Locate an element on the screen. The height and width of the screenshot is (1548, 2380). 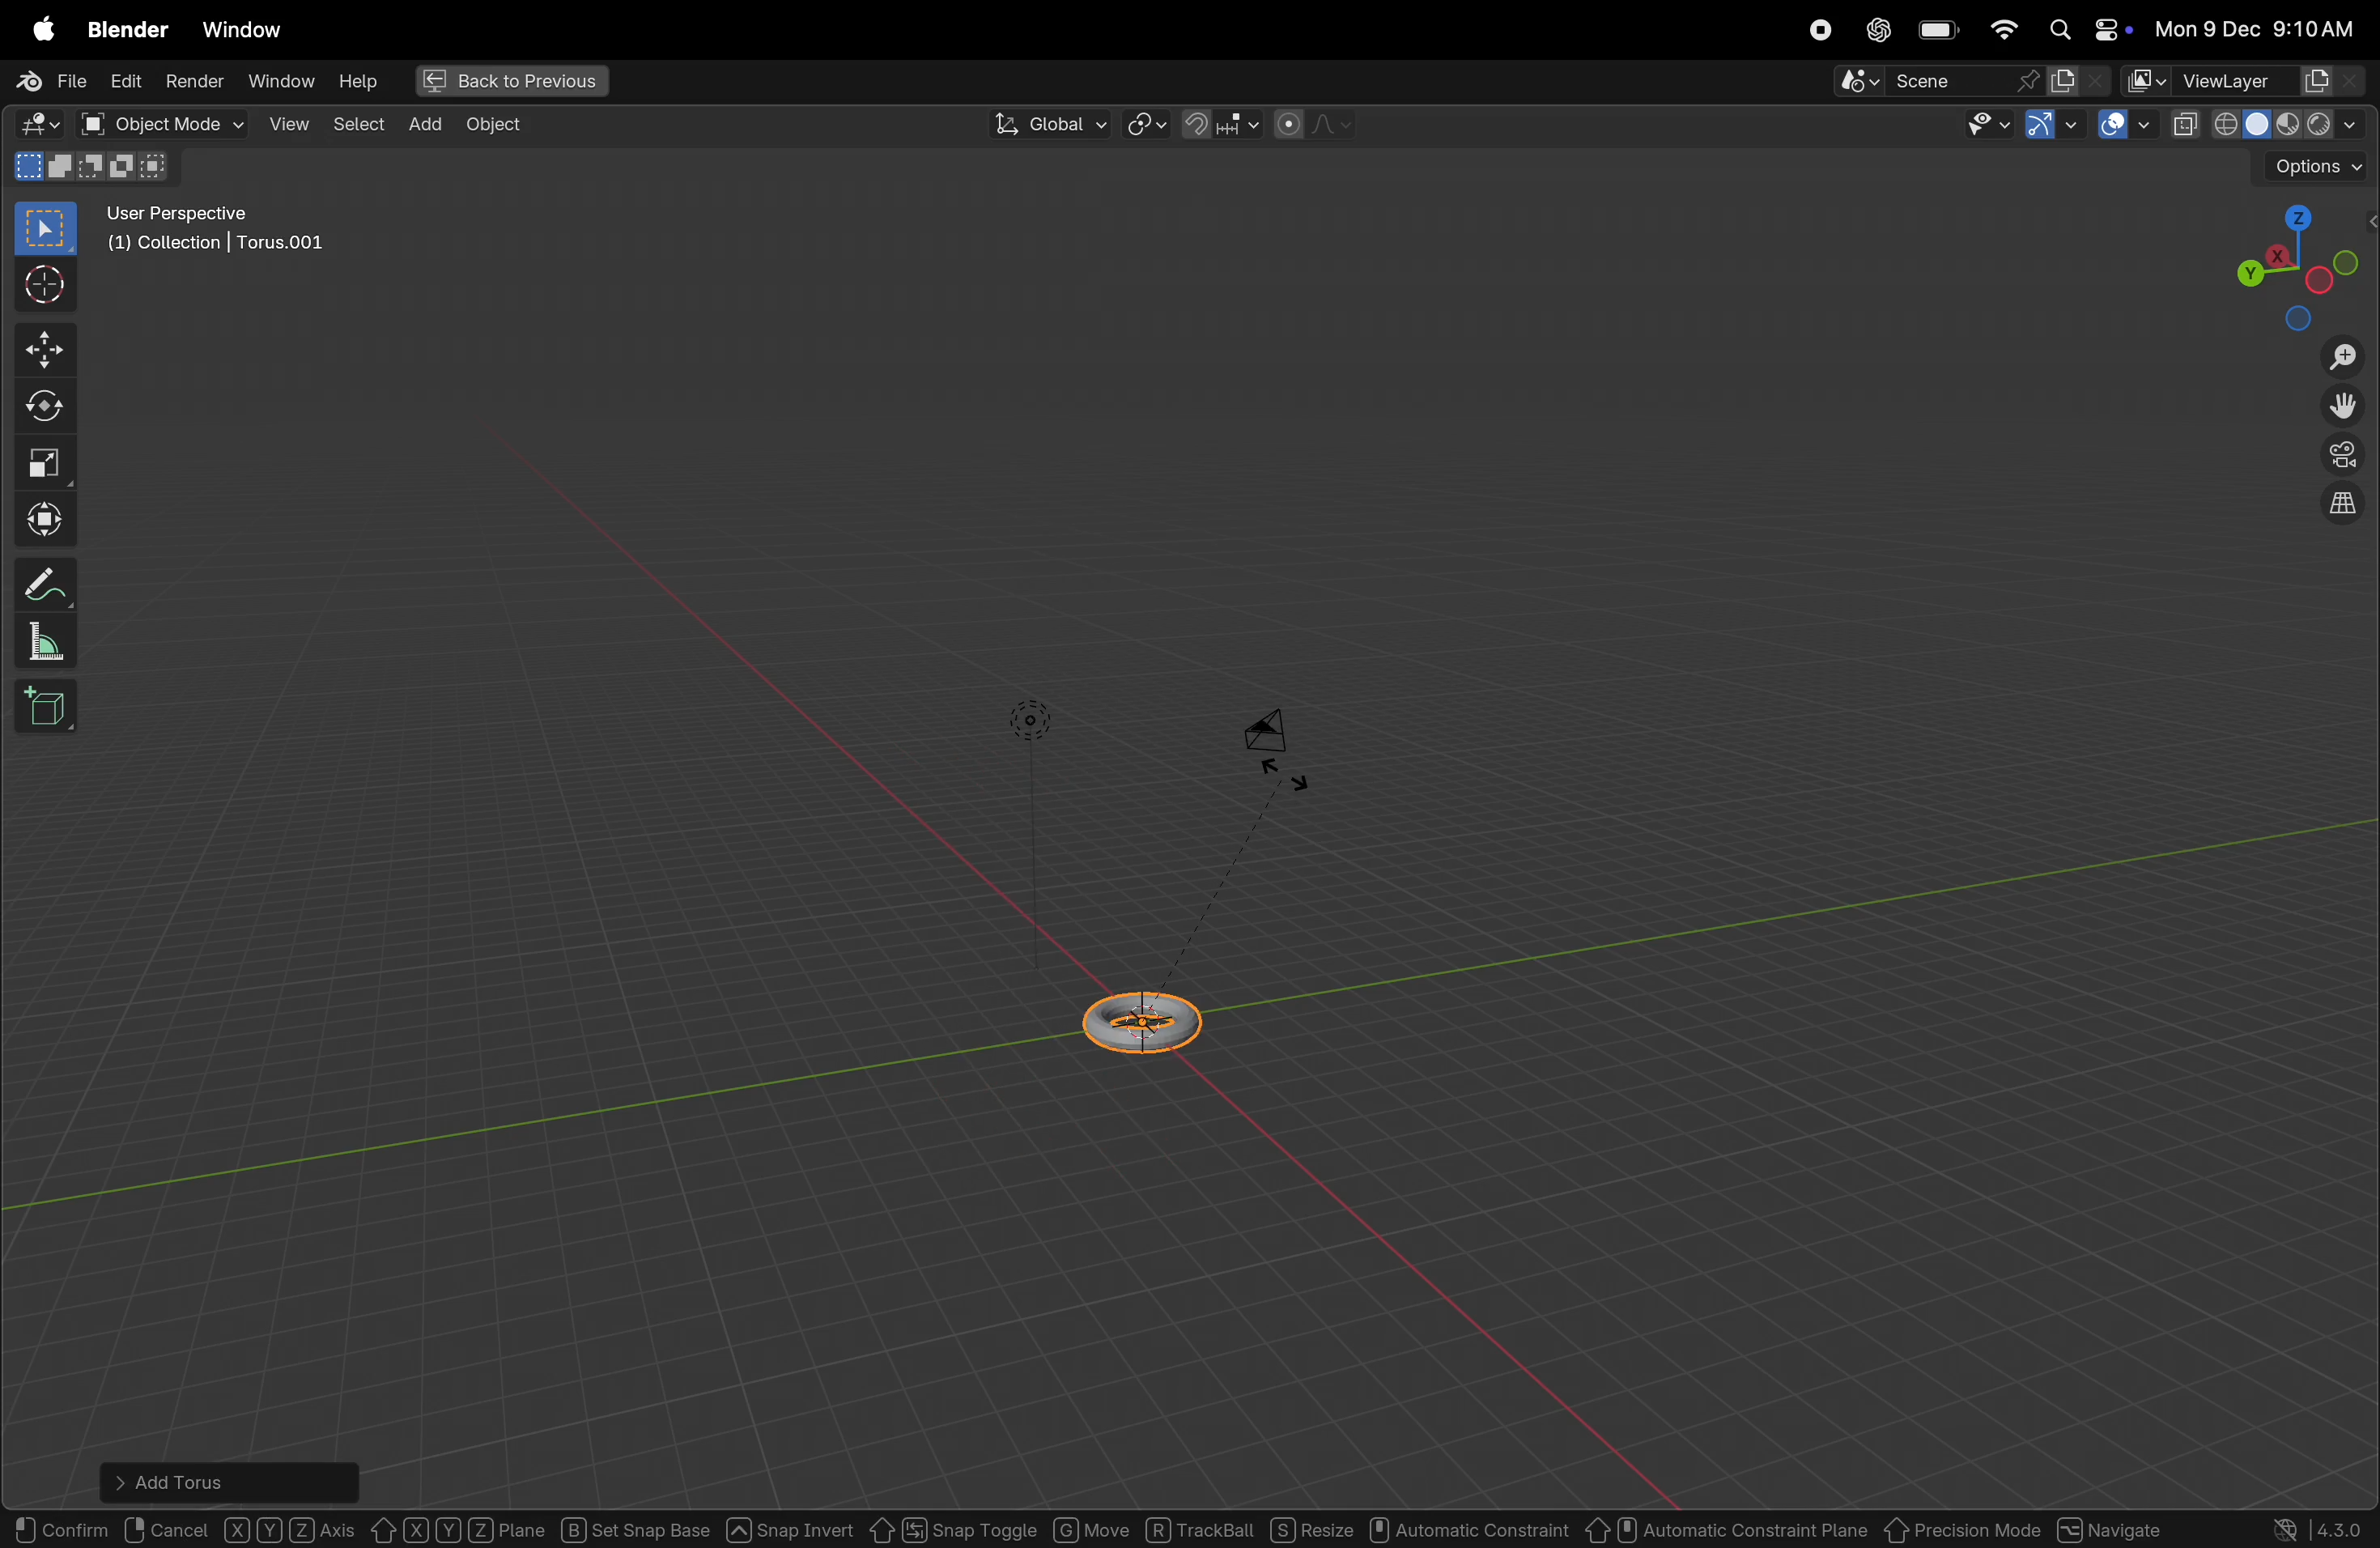
automatic constraint plane is located at coordinates (1728, 1525).